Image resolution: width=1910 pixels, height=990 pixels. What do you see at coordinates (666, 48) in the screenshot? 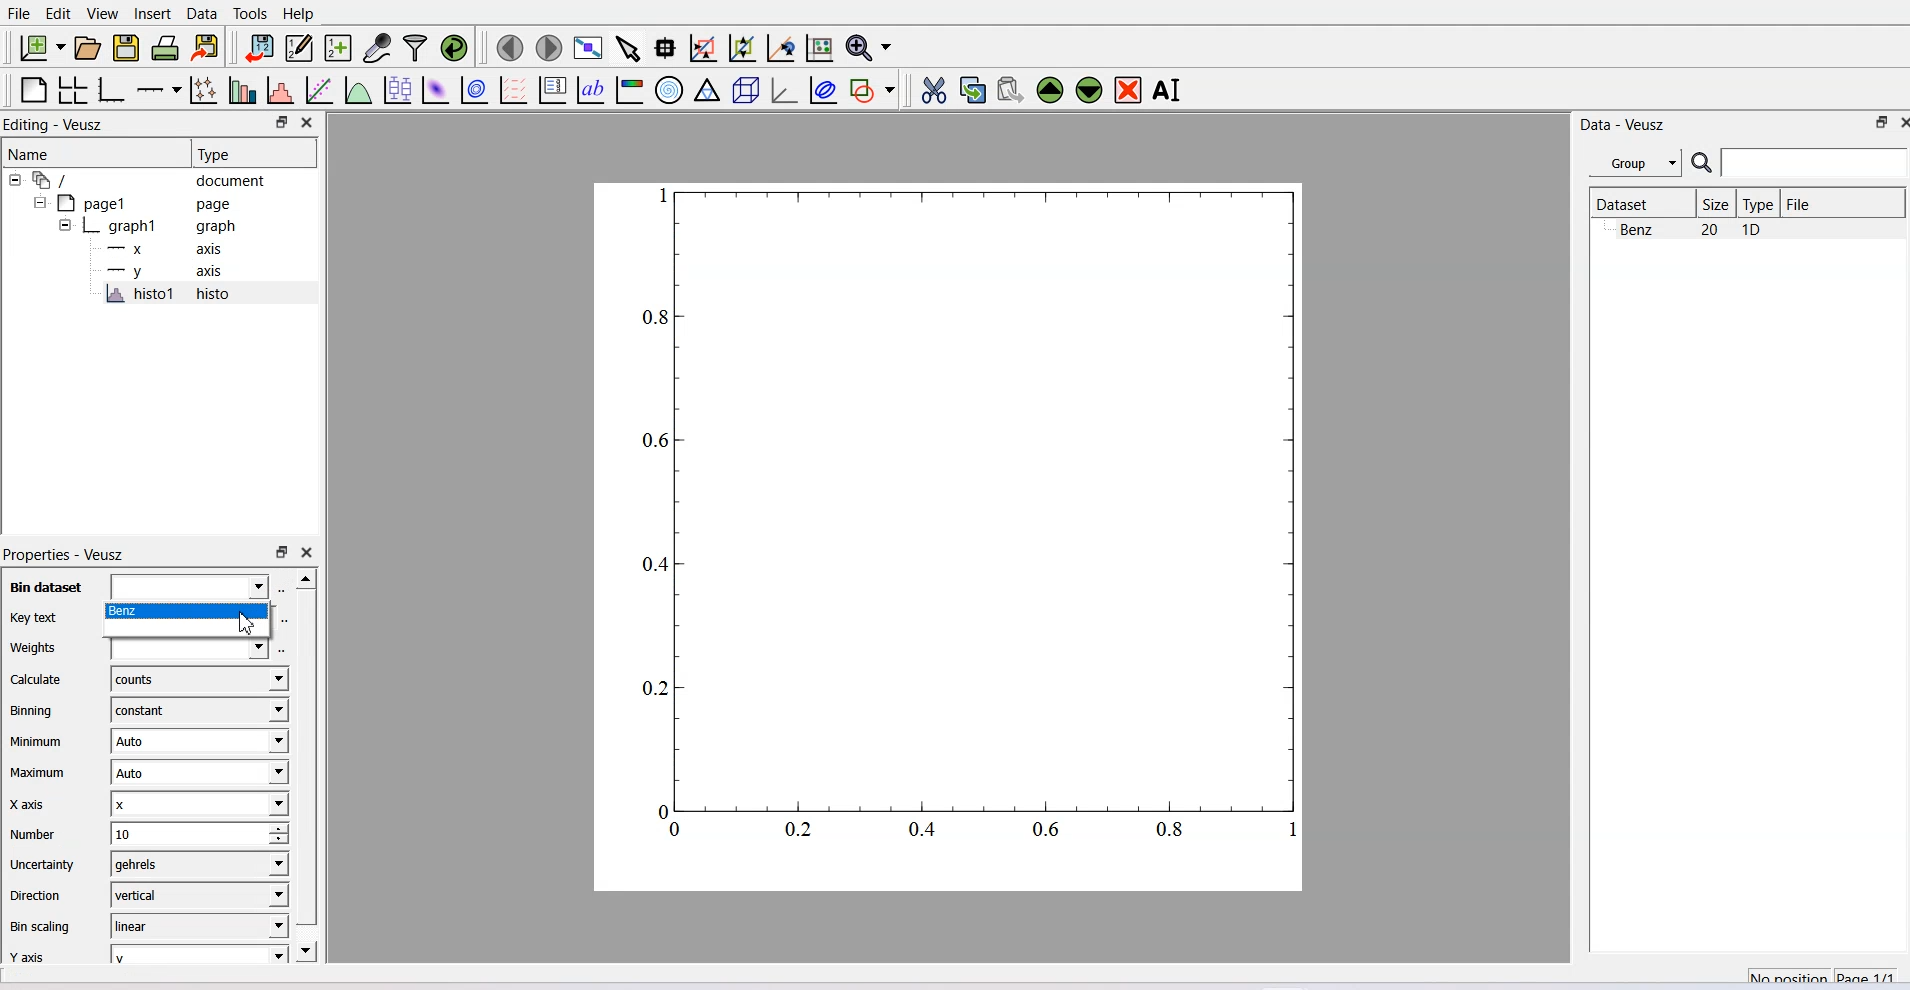
I see `Read datapoint on graph` at bounding box center [666, 48].